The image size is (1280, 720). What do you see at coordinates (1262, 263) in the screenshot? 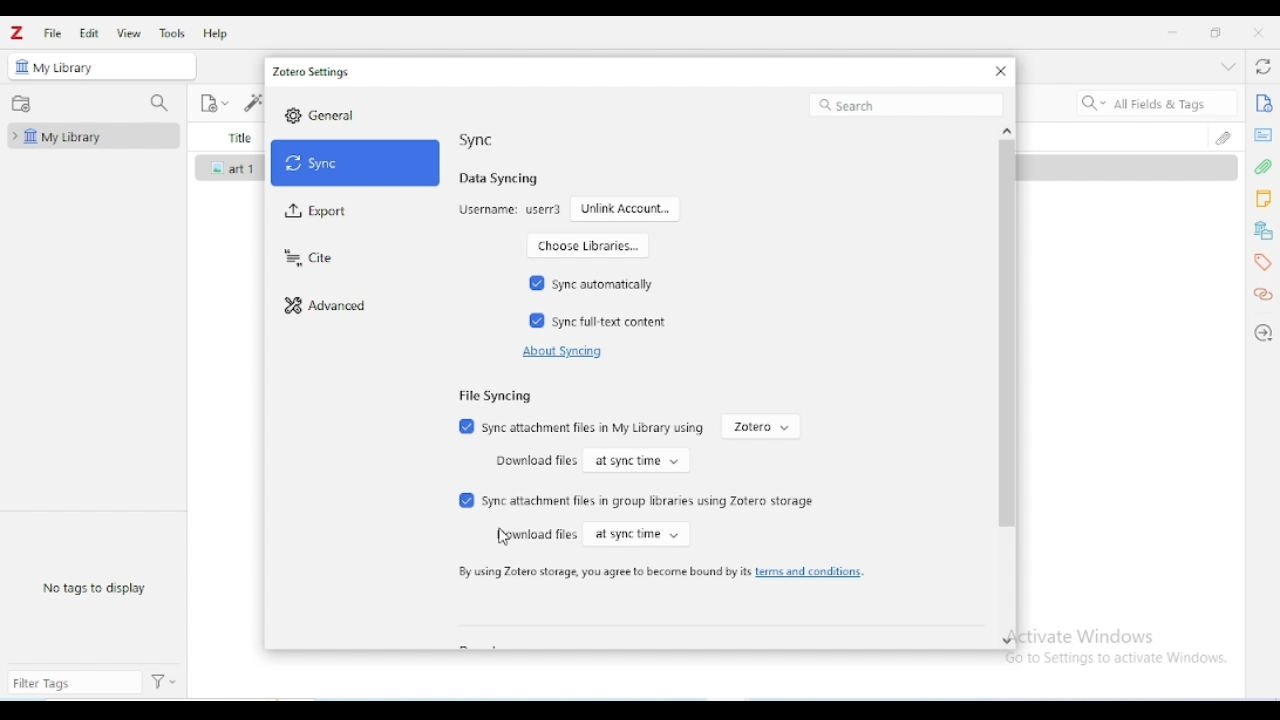
I see `tags` at bounding box center [1262, 263].